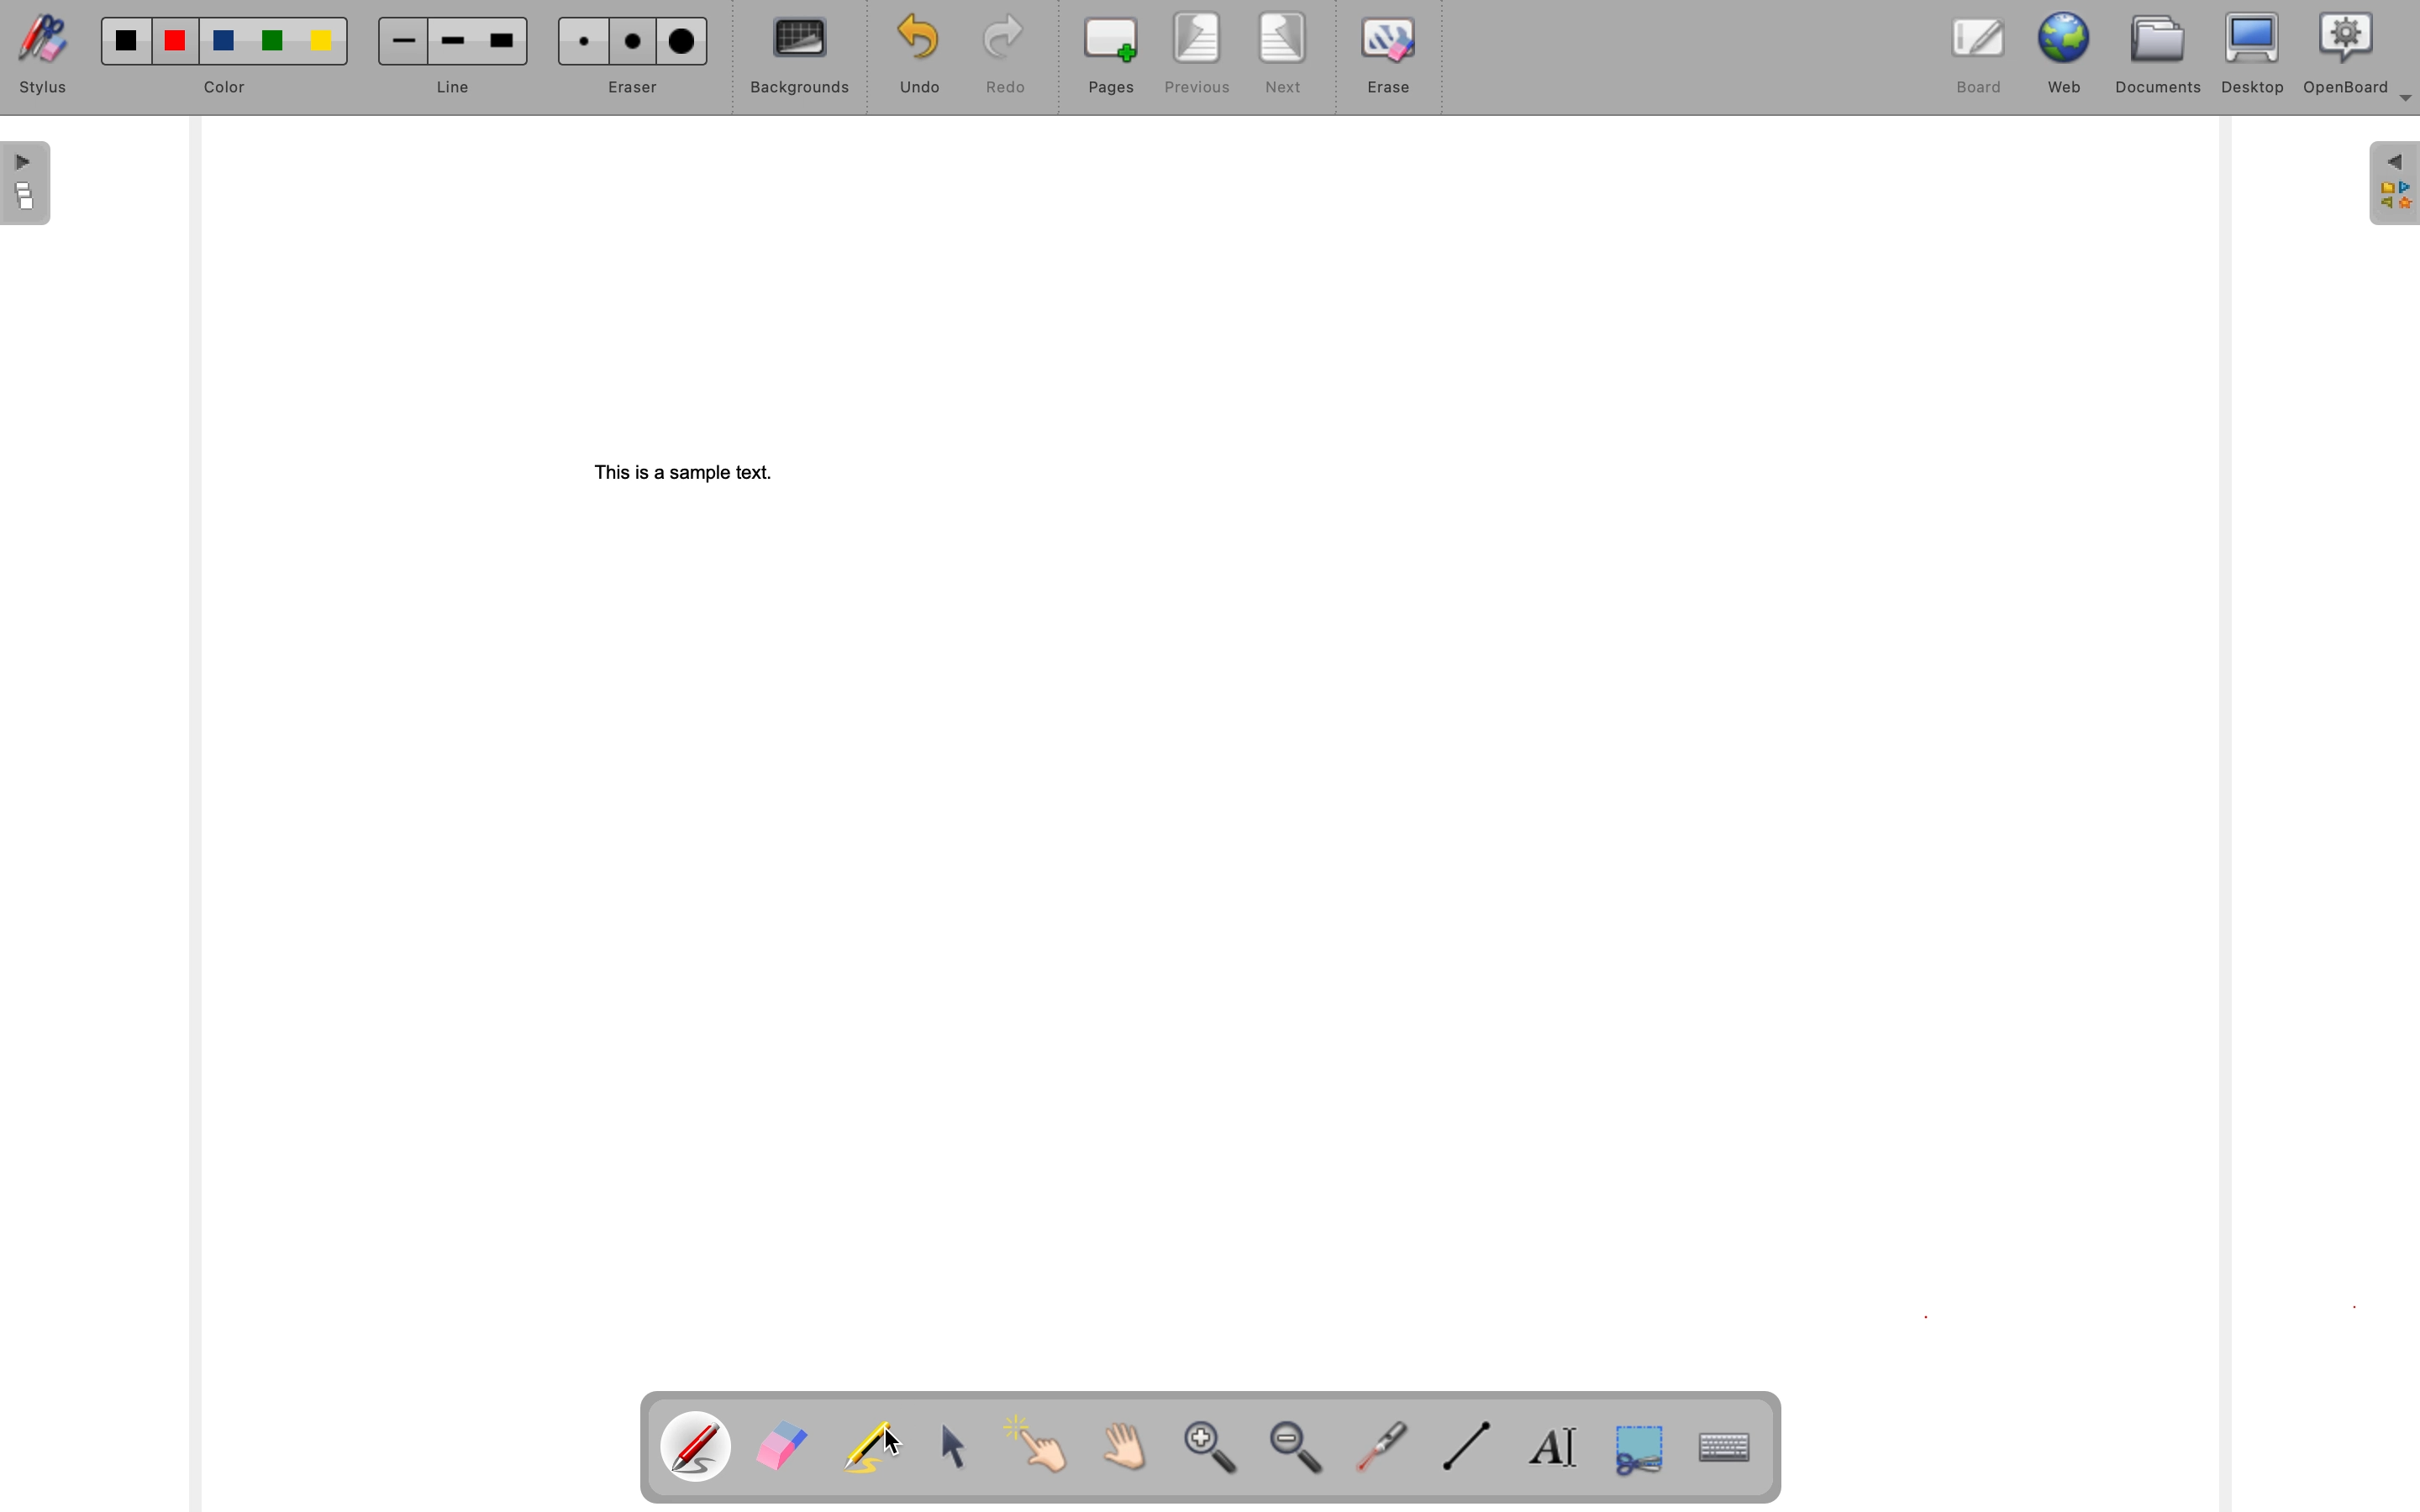 The width and height of the screenshot is (2420, 1512). What do you see at coordinates (635, 43) in the screenshot?
I see `Medium eraser` at bounding box center [635, 43].